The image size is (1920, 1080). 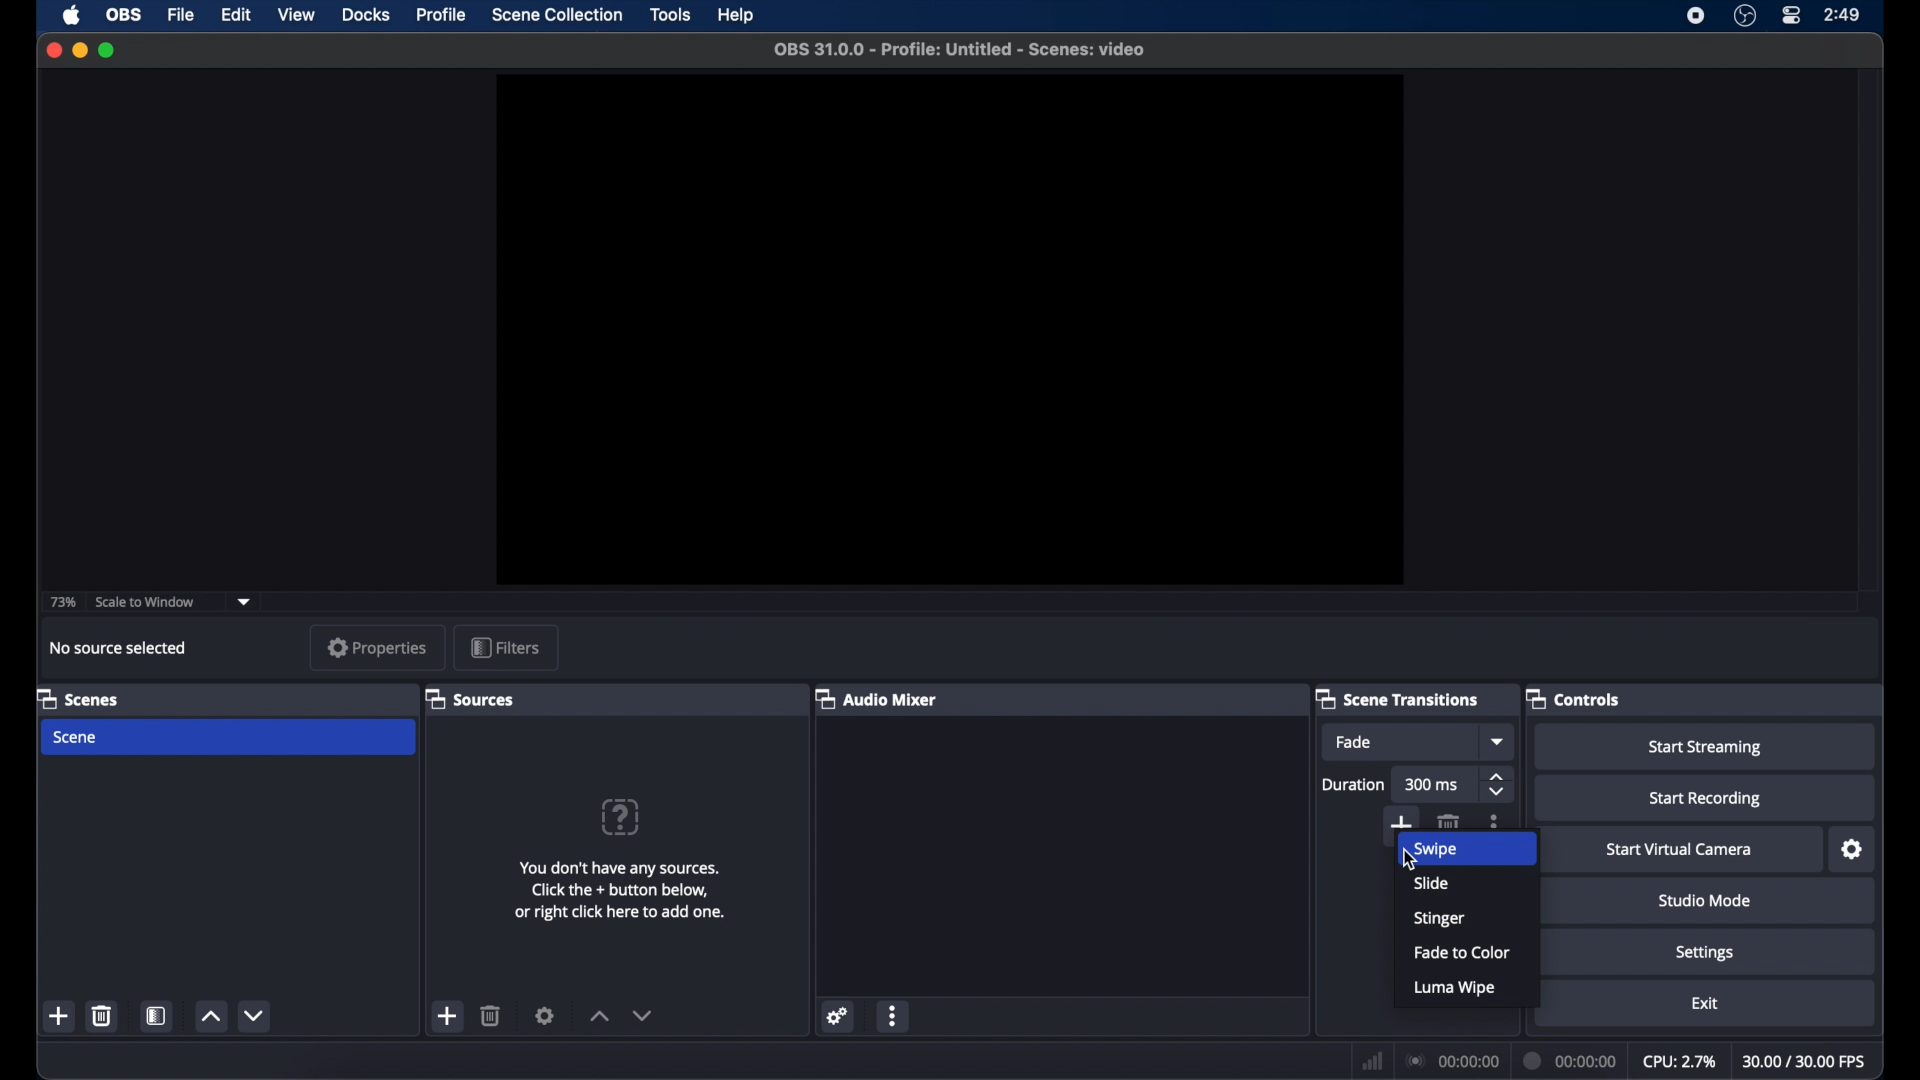 I want to click on 73%, so click(x=62, y=602).